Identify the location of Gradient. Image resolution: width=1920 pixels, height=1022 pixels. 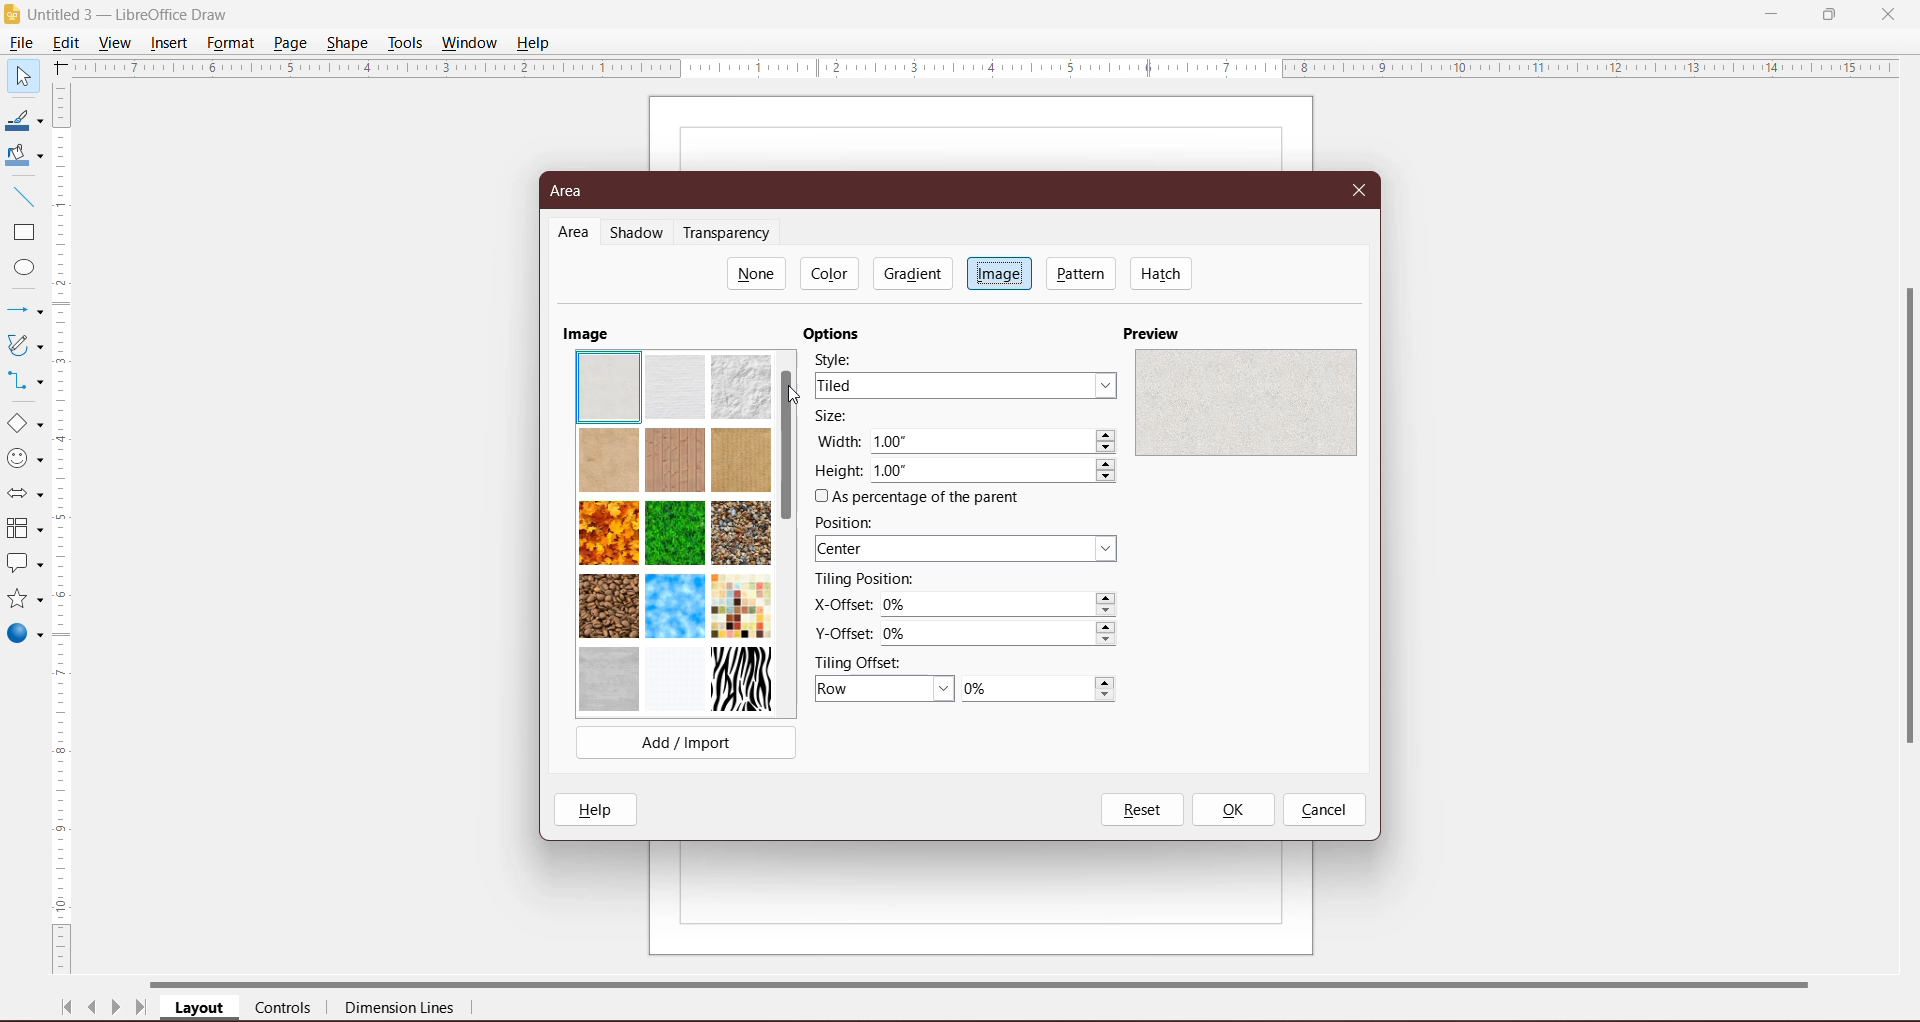
(911, 273).